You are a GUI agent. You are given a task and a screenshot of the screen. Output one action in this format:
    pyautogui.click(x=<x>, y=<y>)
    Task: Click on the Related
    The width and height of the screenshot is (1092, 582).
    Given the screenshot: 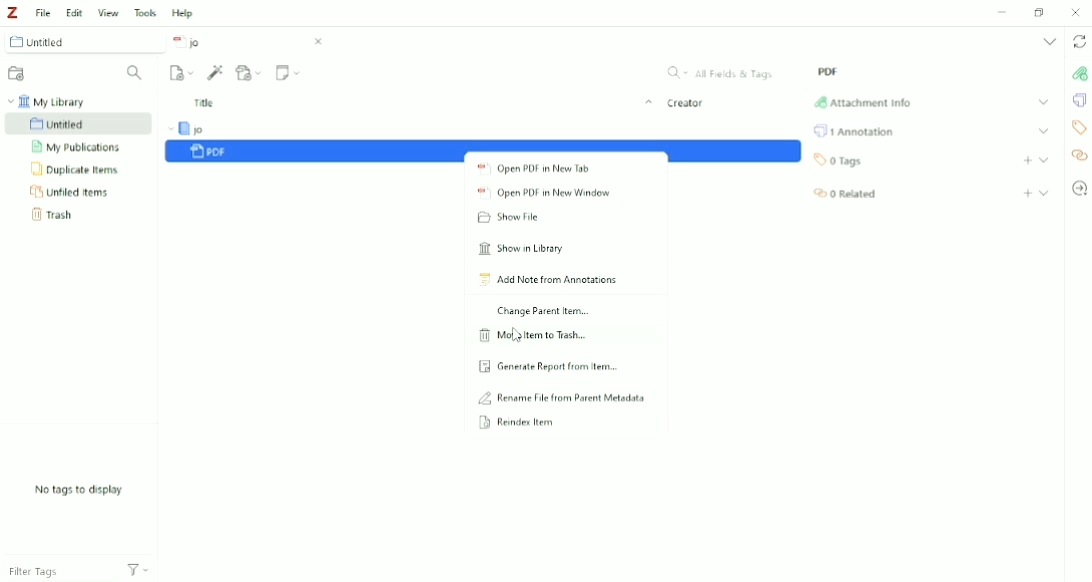 What is the action you would take?
    pyautogui.click(x=1078, y=157)
    